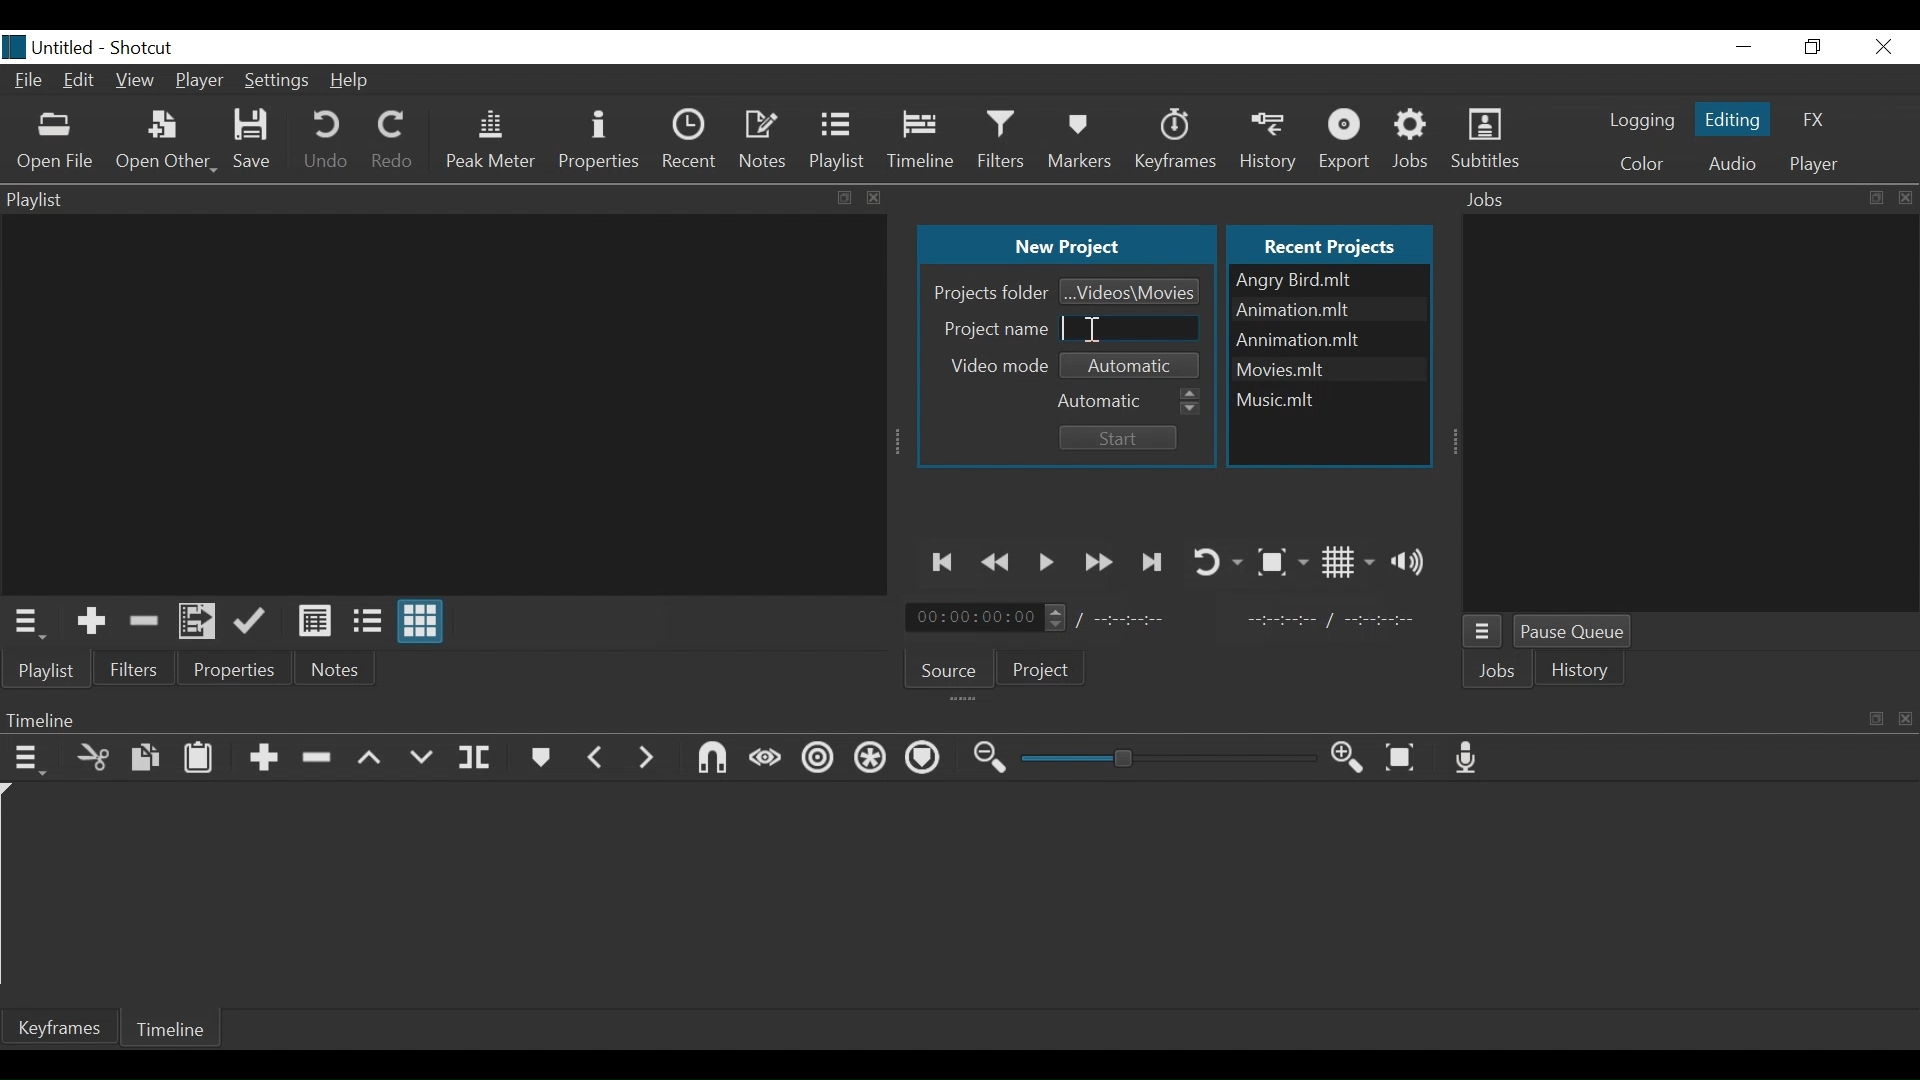 This screenshot has height=1080, width=1920. Describe the element at coordinates (1815, 121) in the screenshot. I see `FX` at that location.